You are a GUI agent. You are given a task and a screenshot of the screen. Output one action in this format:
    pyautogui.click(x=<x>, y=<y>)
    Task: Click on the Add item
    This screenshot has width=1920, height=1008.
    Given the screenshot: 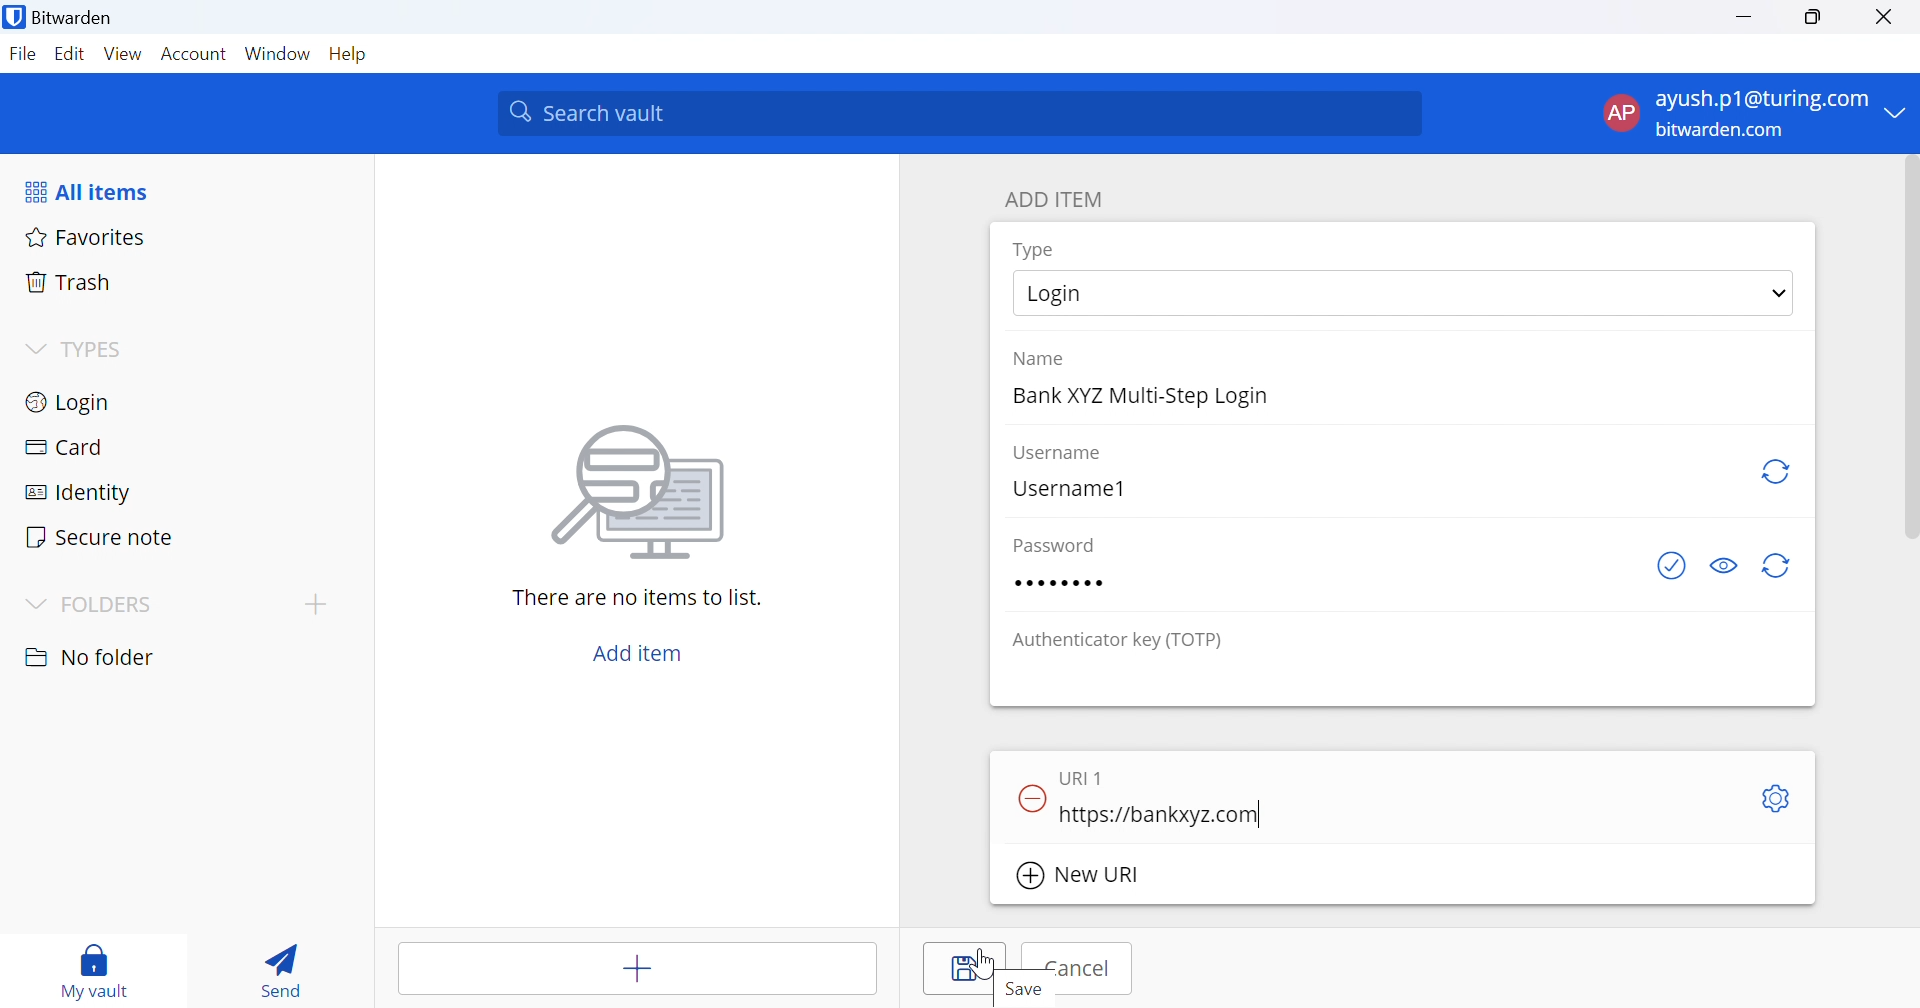 What is the action you would take?
    pyautogui.click(x=639, y=650)
    